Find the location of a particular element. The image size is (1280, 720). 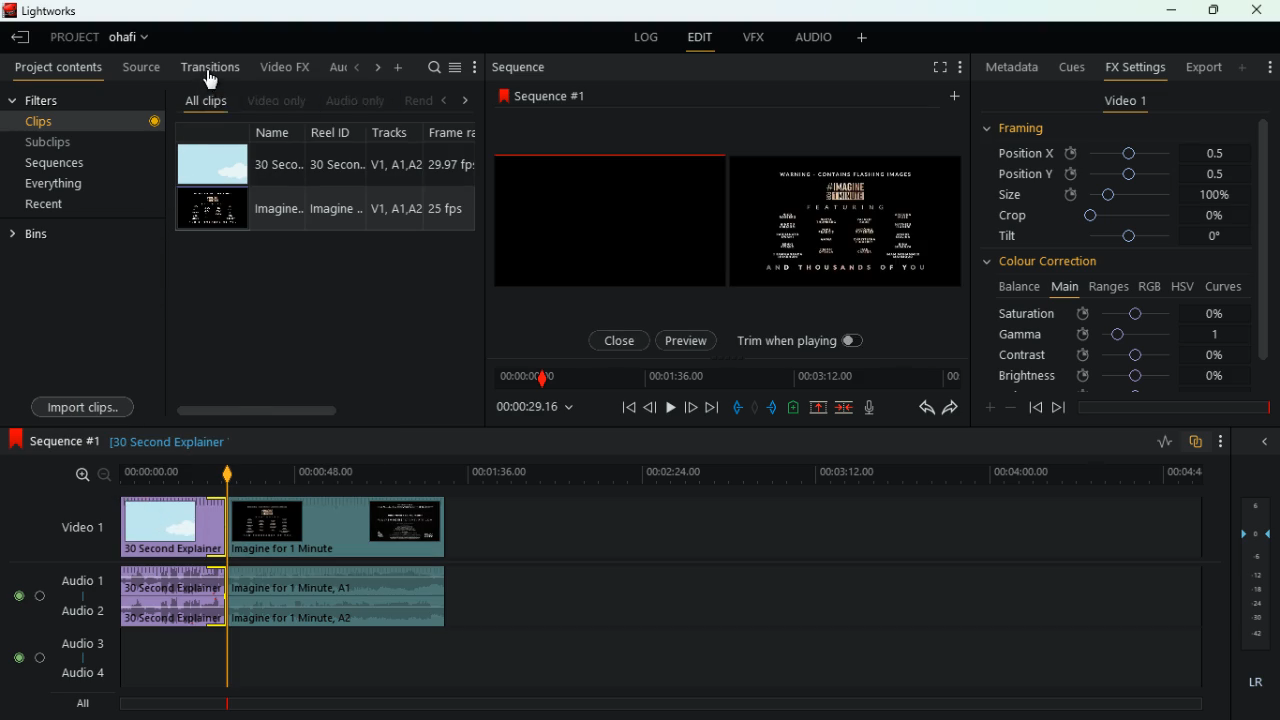

import clips is located at coordinates (86, 405).